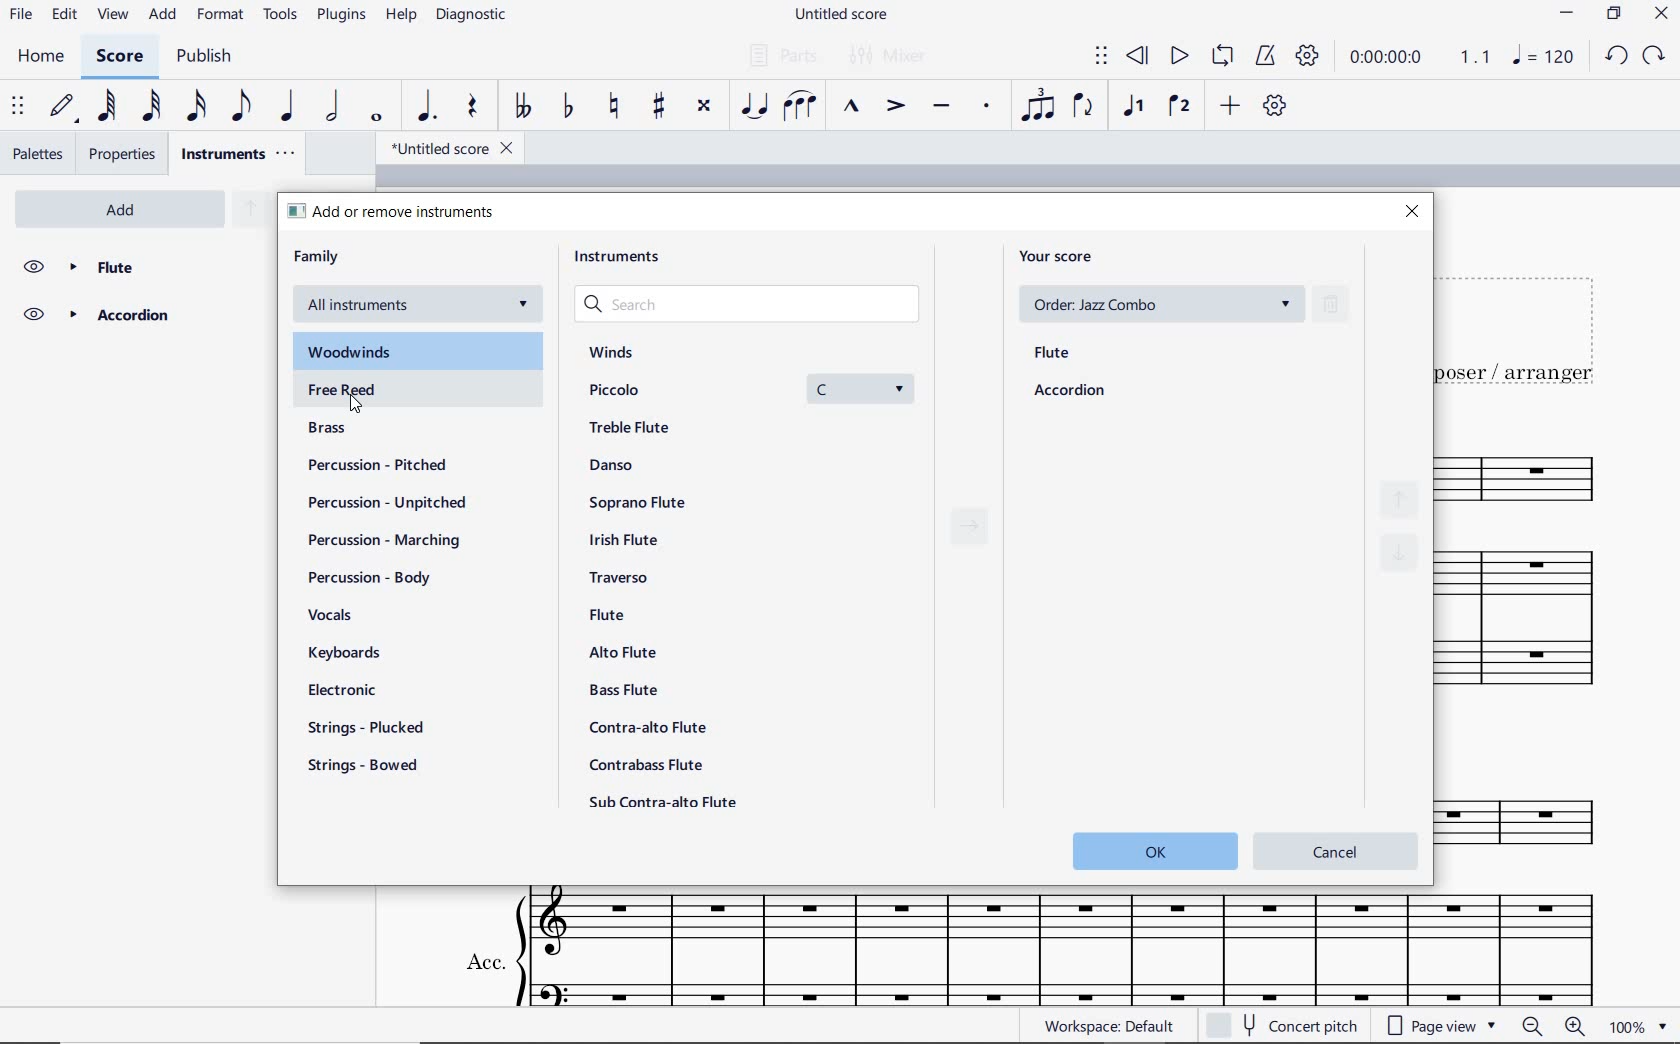 Image resolution: width=1680 pixels, height=1044 pixels. Describe the element at coordinates (1277, 106) in the screenshot. I see `customize toolbar` at that location.